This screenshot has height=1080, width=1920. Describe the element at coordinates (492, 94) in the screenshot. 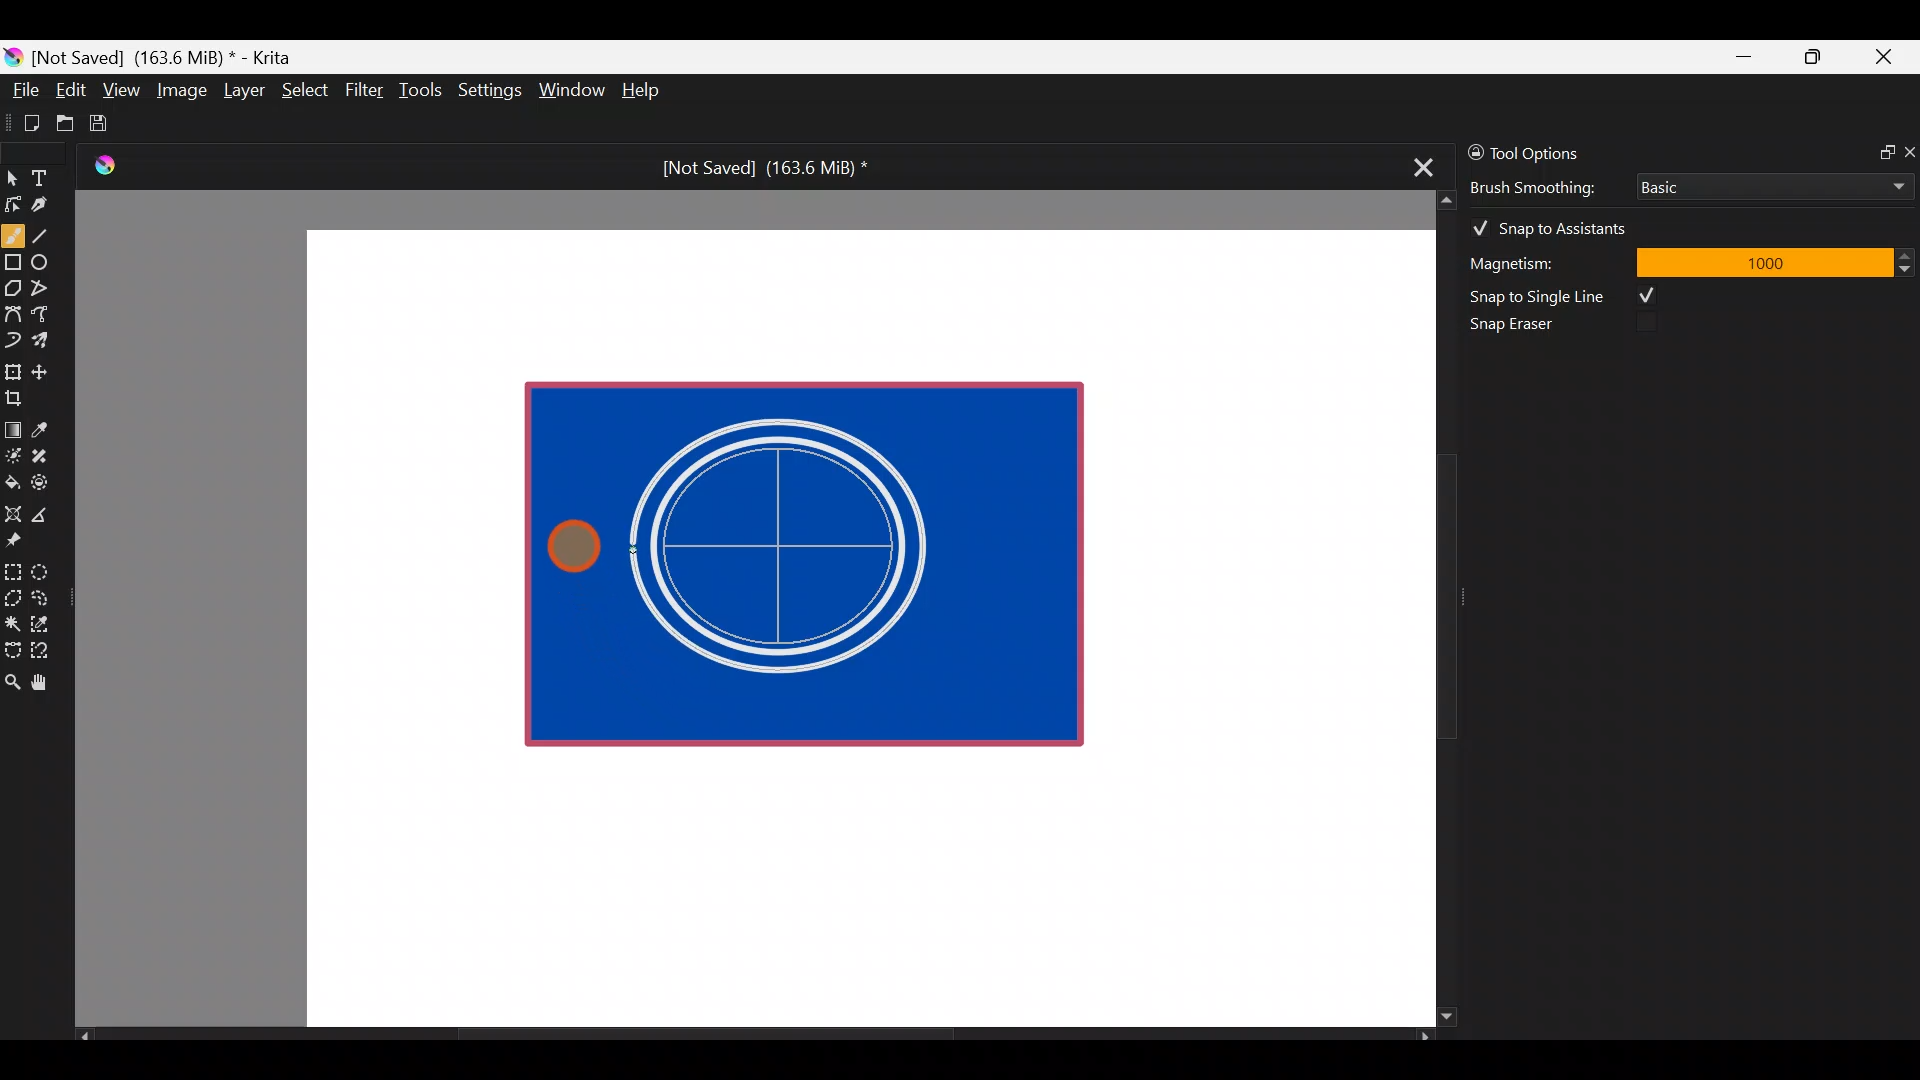

I see `Settings` at that location.